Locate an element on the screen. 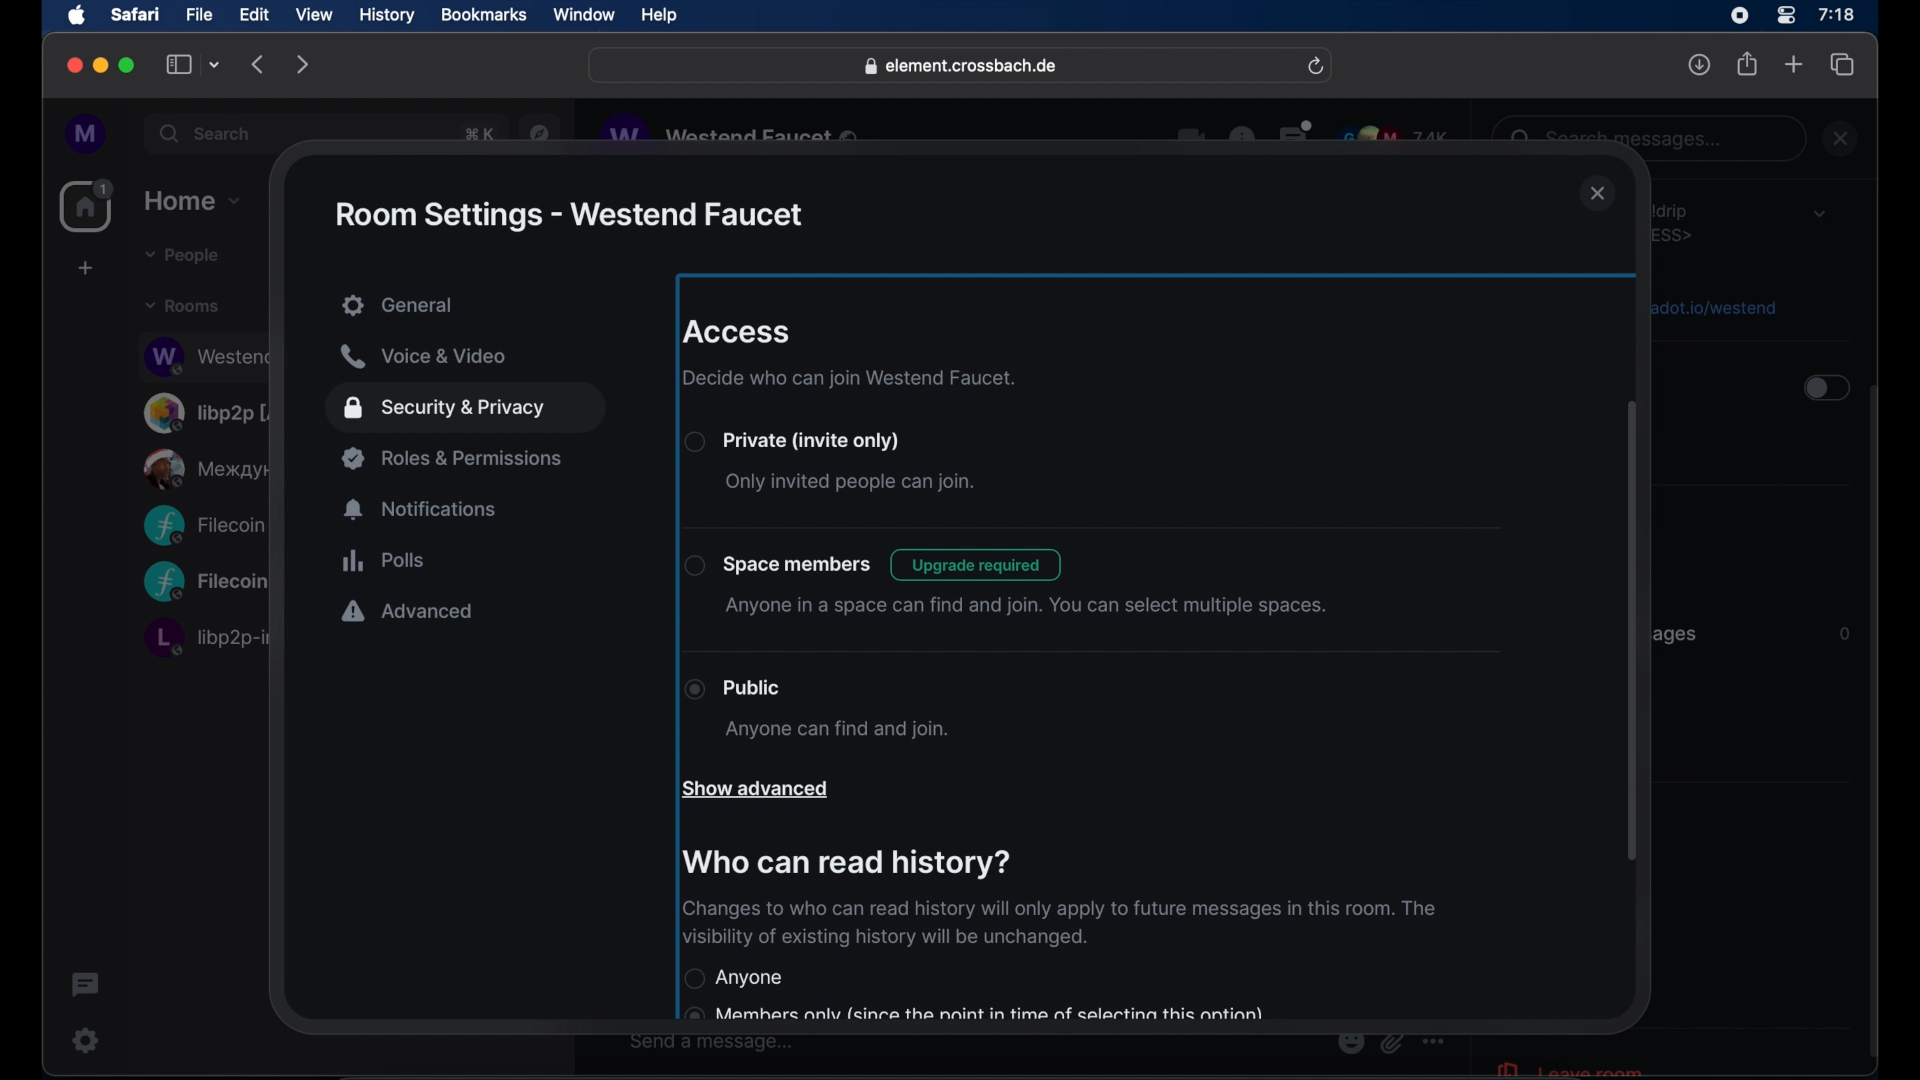  general is located at coordinates (468, 307).